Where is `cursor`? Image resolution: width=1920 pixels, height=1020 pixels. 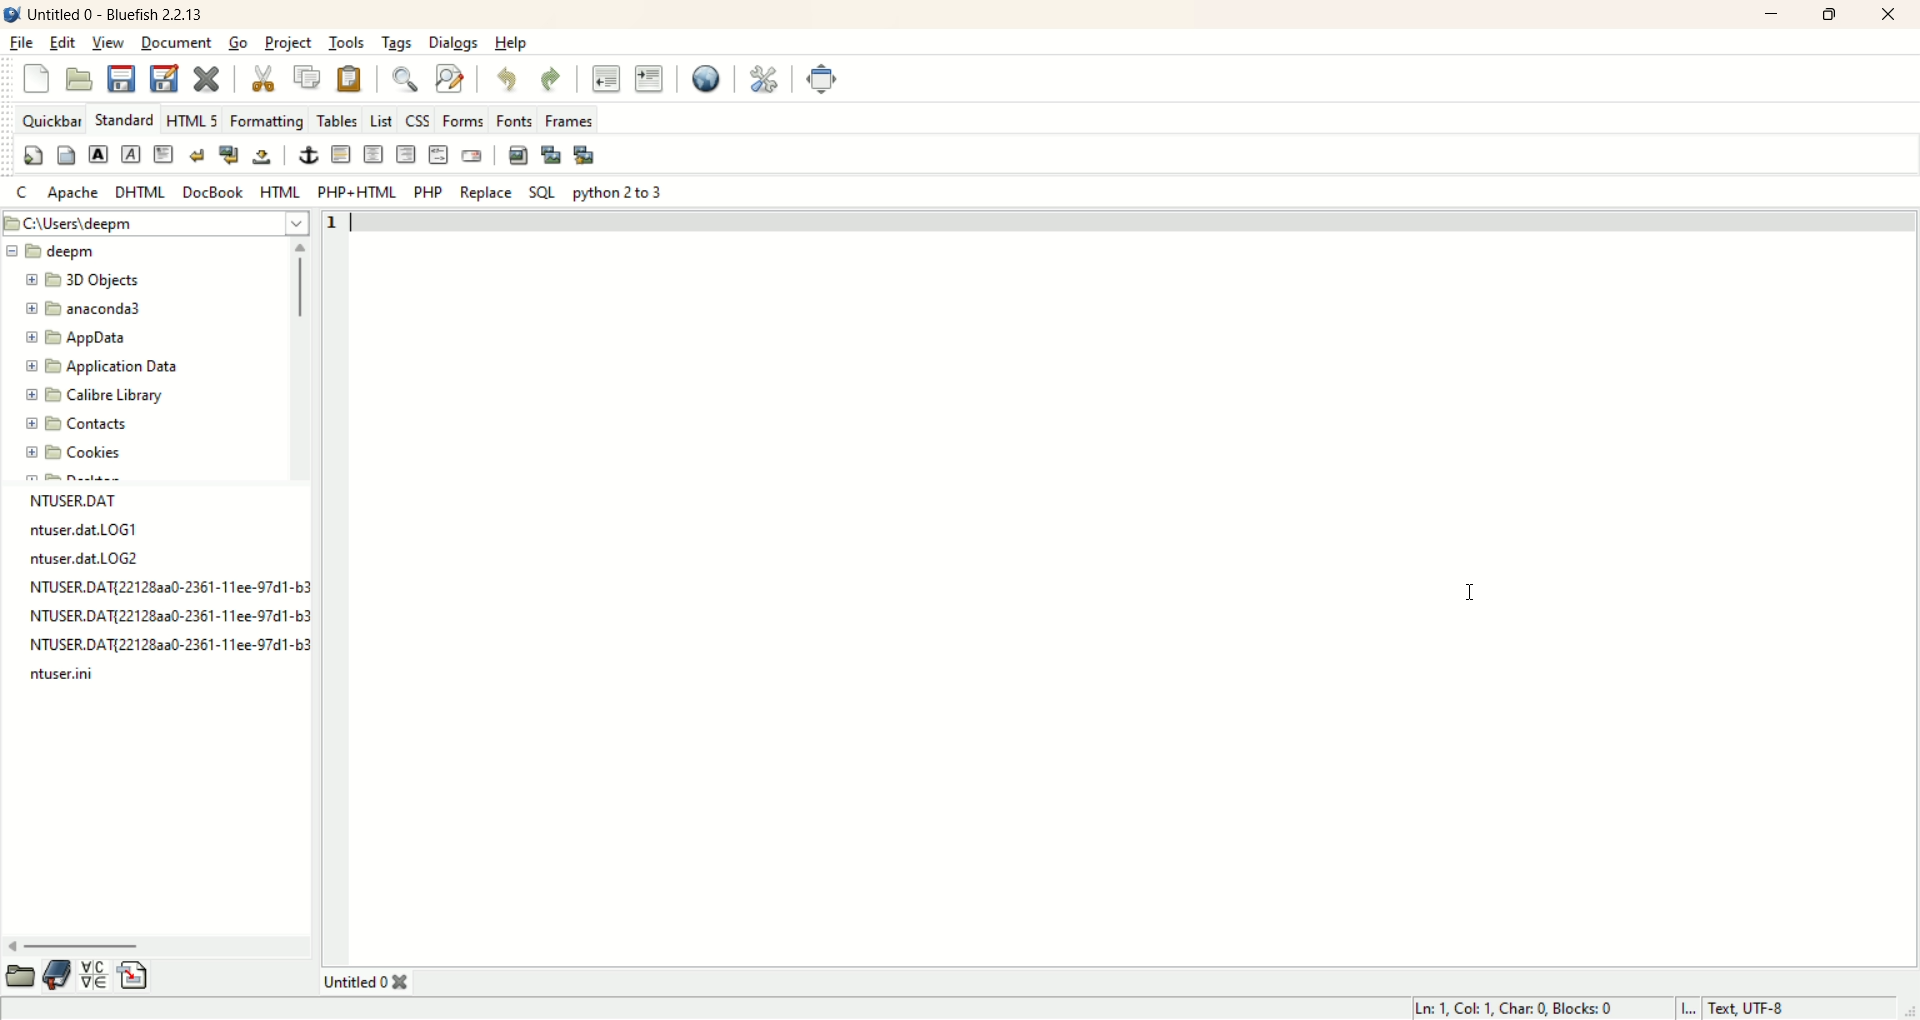 cursor is located at coordinates (1471, 593).